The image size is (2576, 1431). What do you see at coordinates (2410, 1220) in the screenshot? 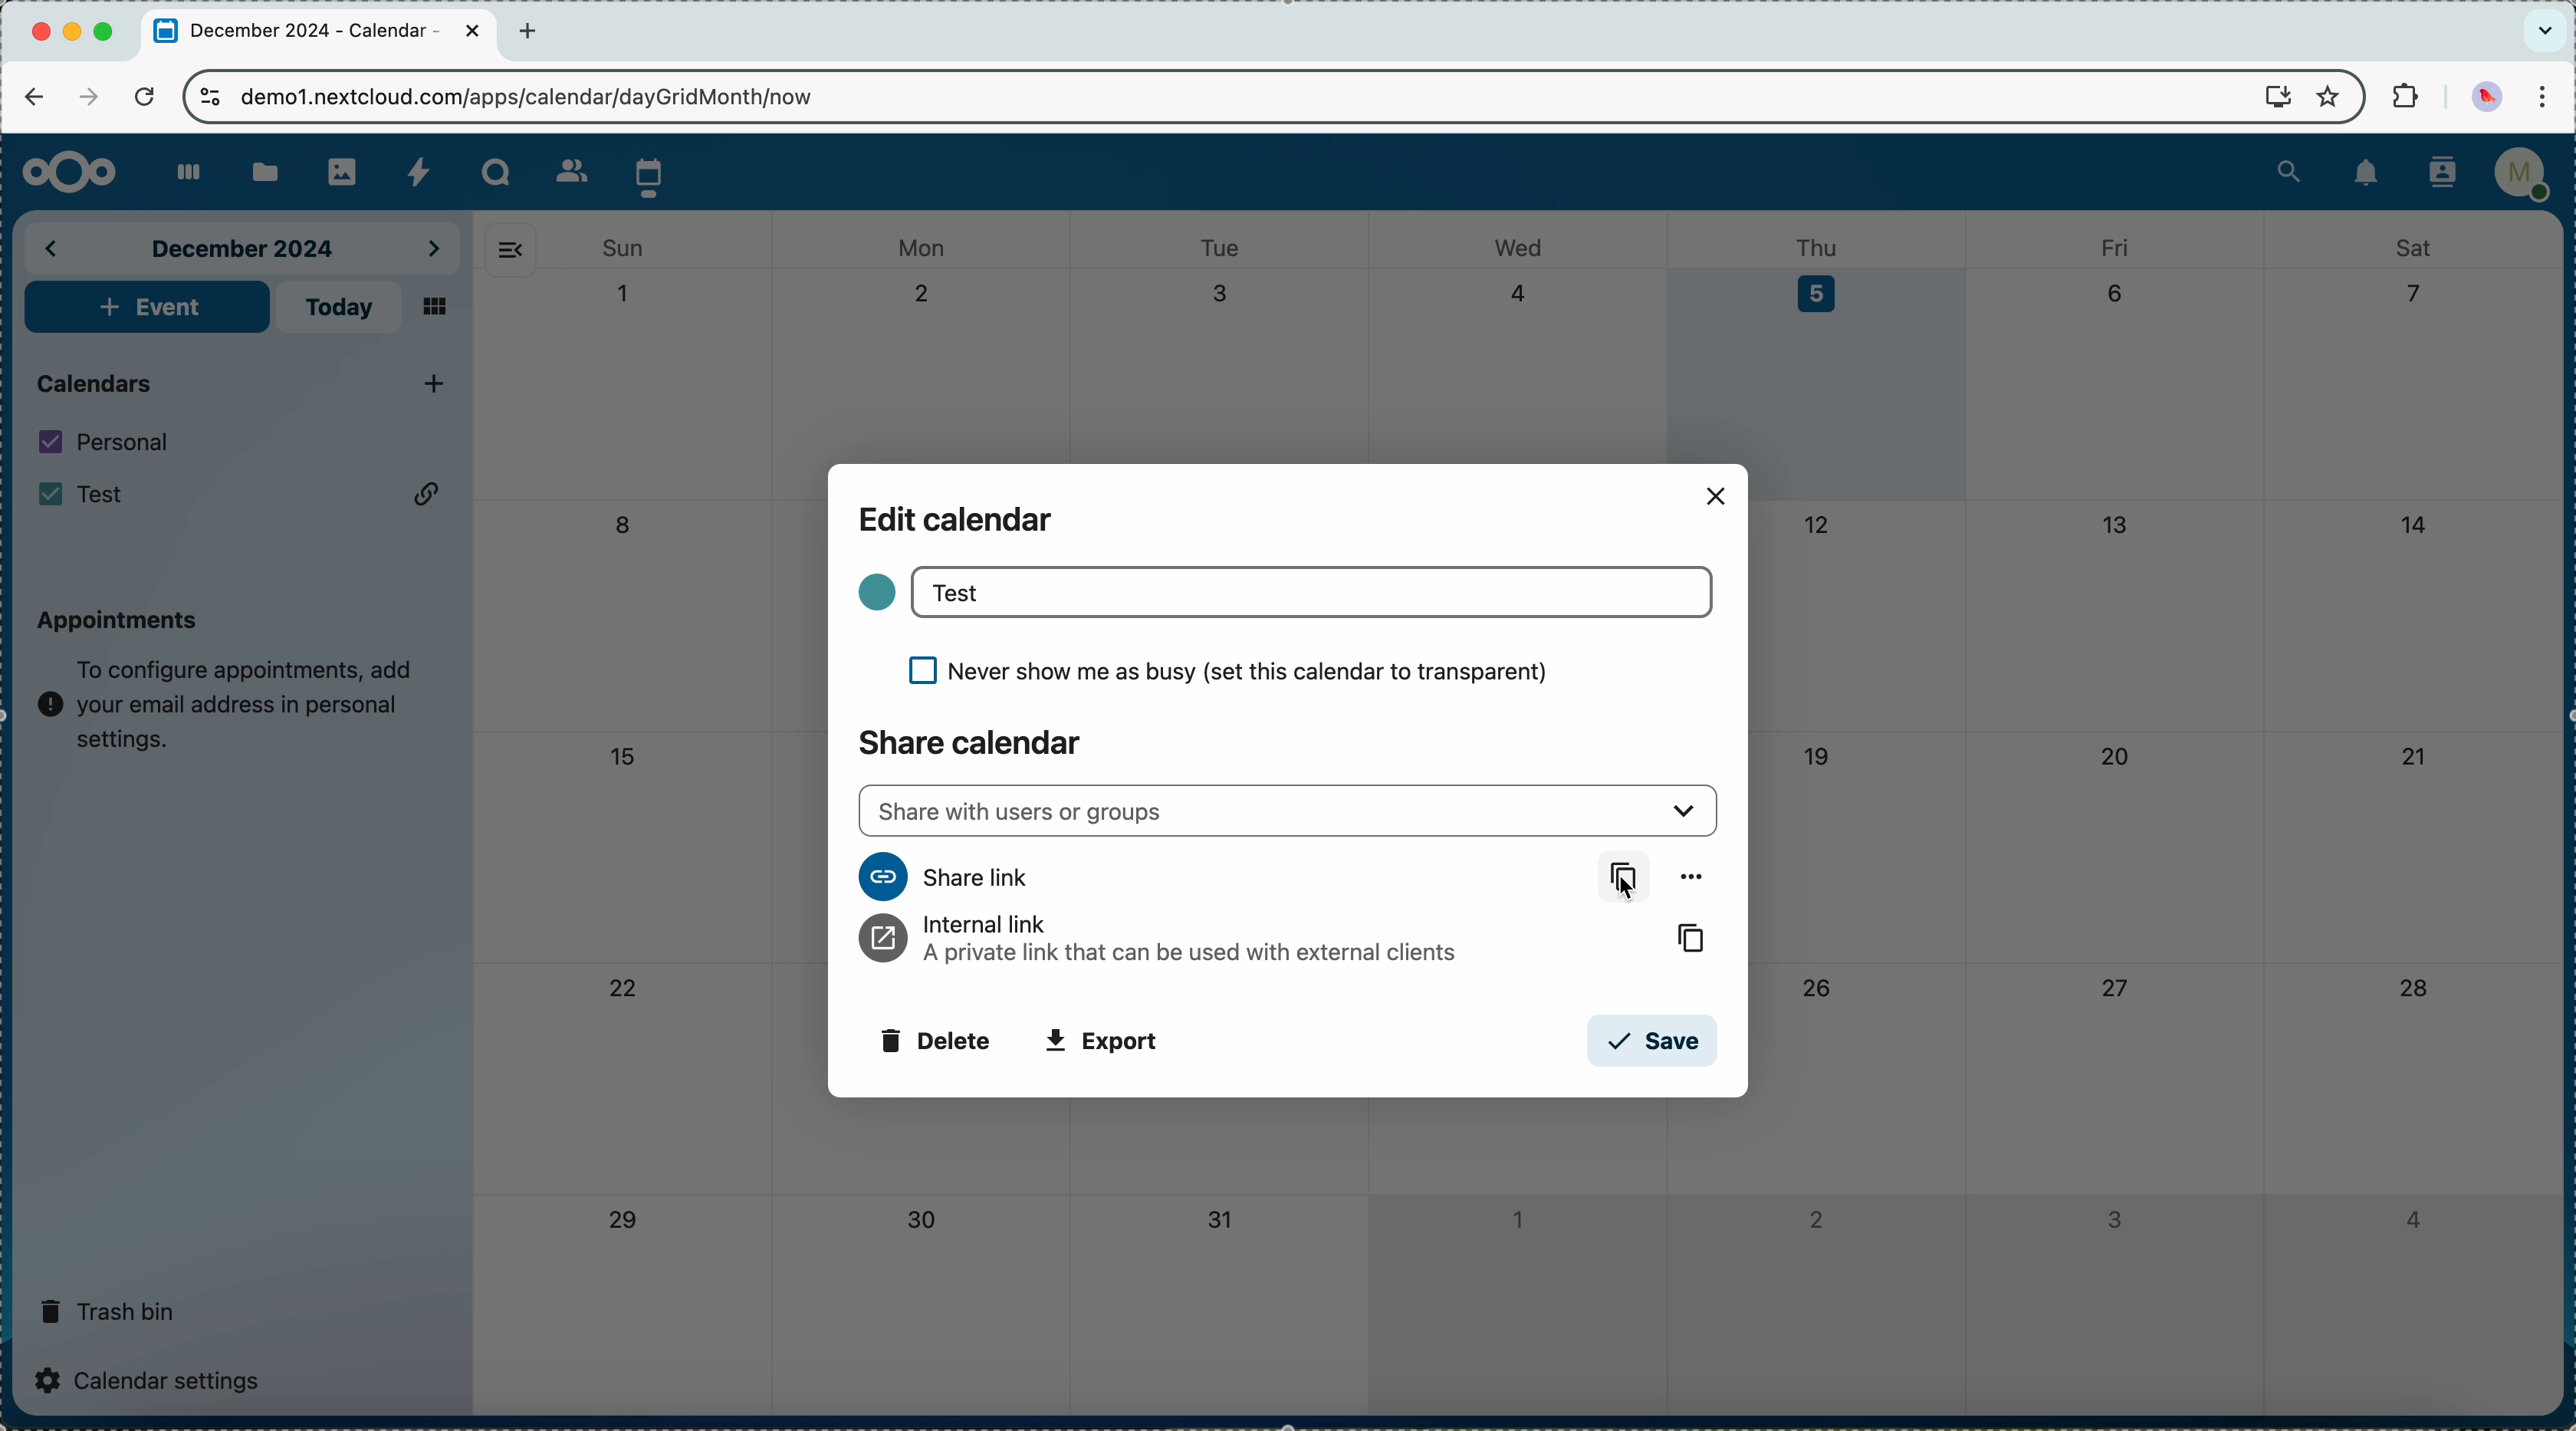
I see `4` at bounding box center [2410, 1220].